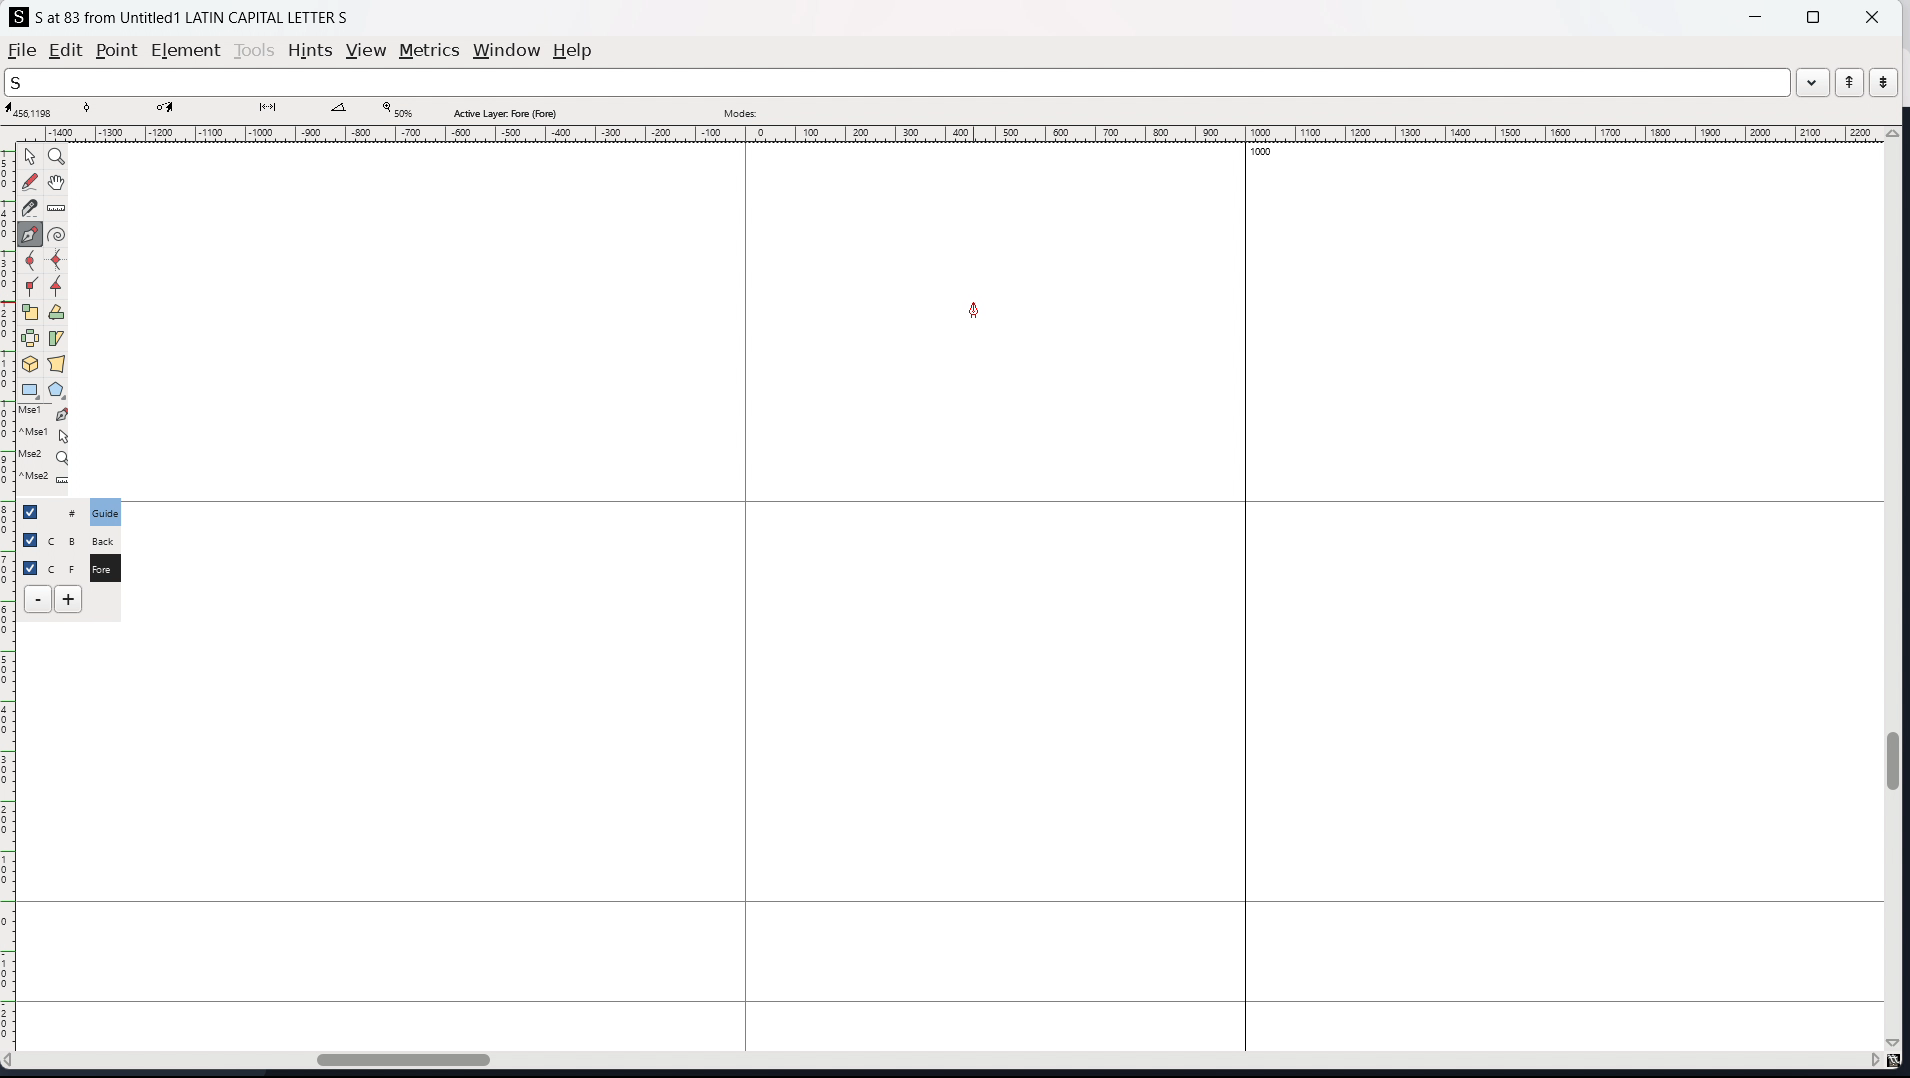  What do you see at coordinates (31, 261) in the screenshot?
I see `add a curve point` at bounding box center [31, 261].